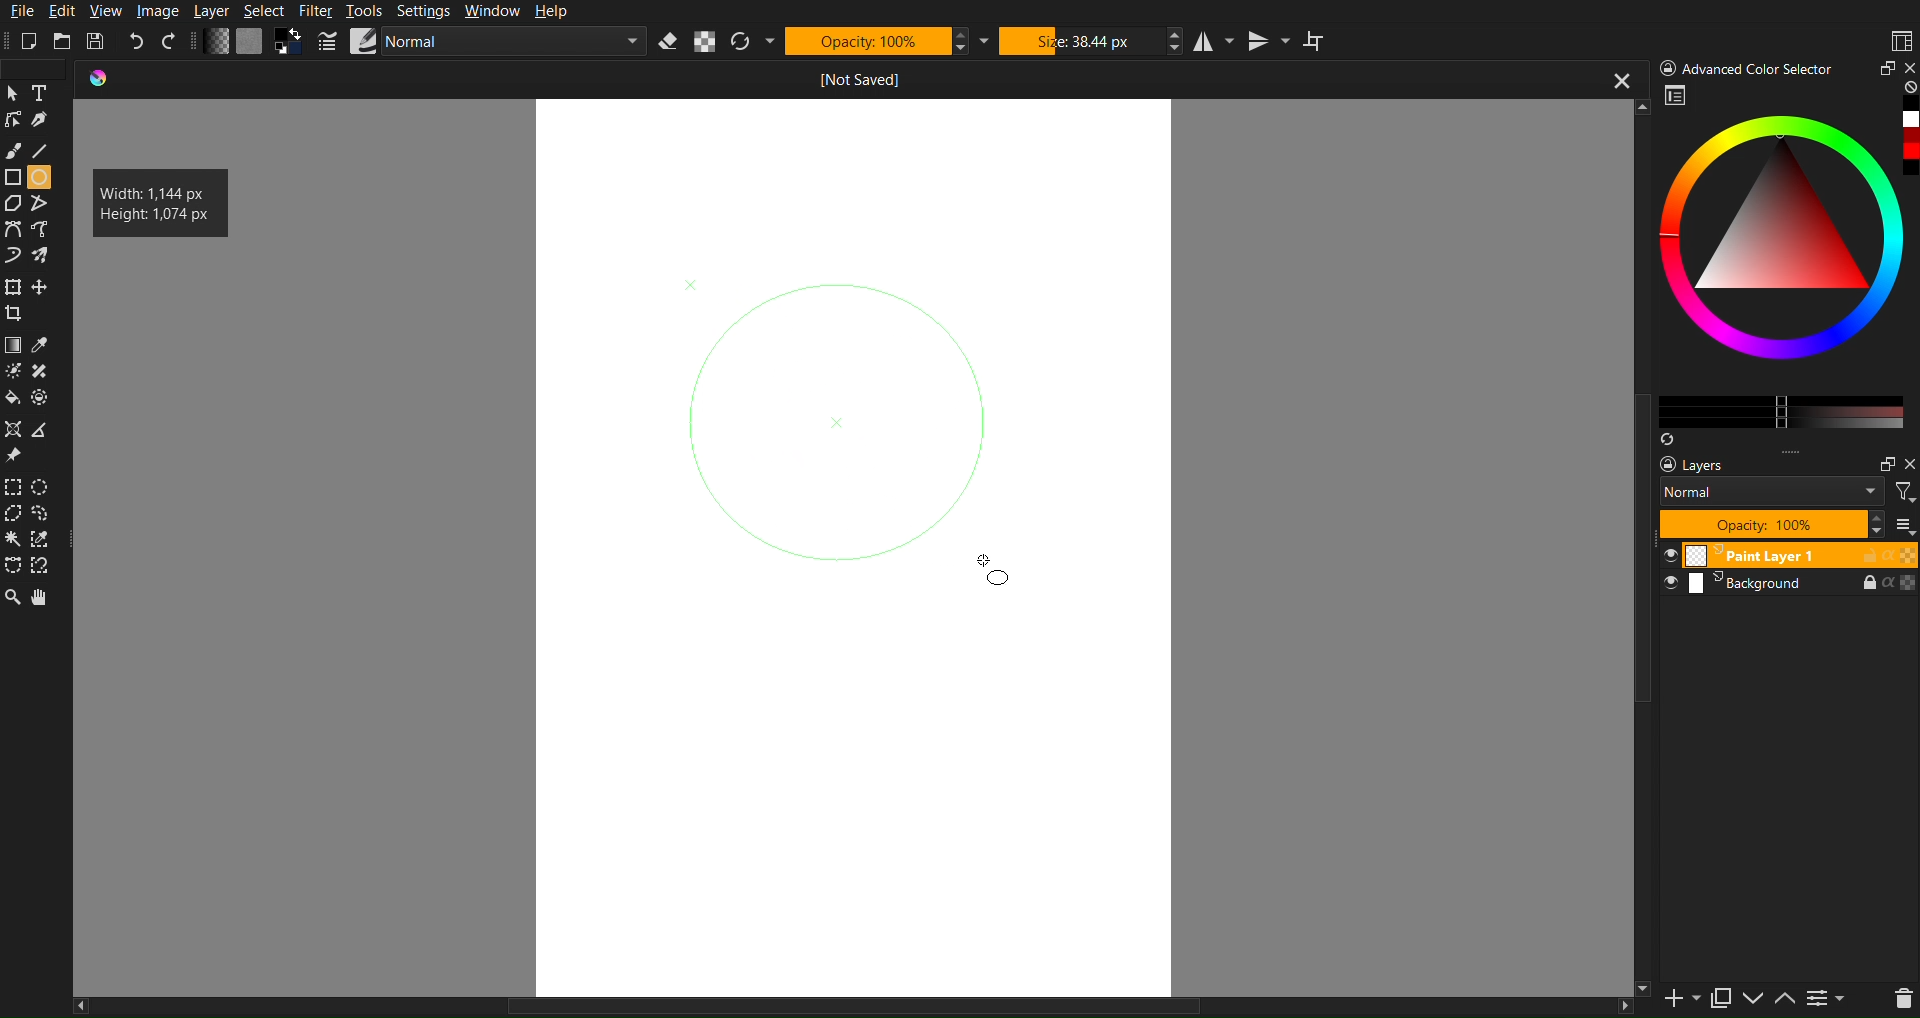 The image size is (1920, 1018). Describe the element at coordinates (1906, 490) in the screenshot. I see `filter` at that location.